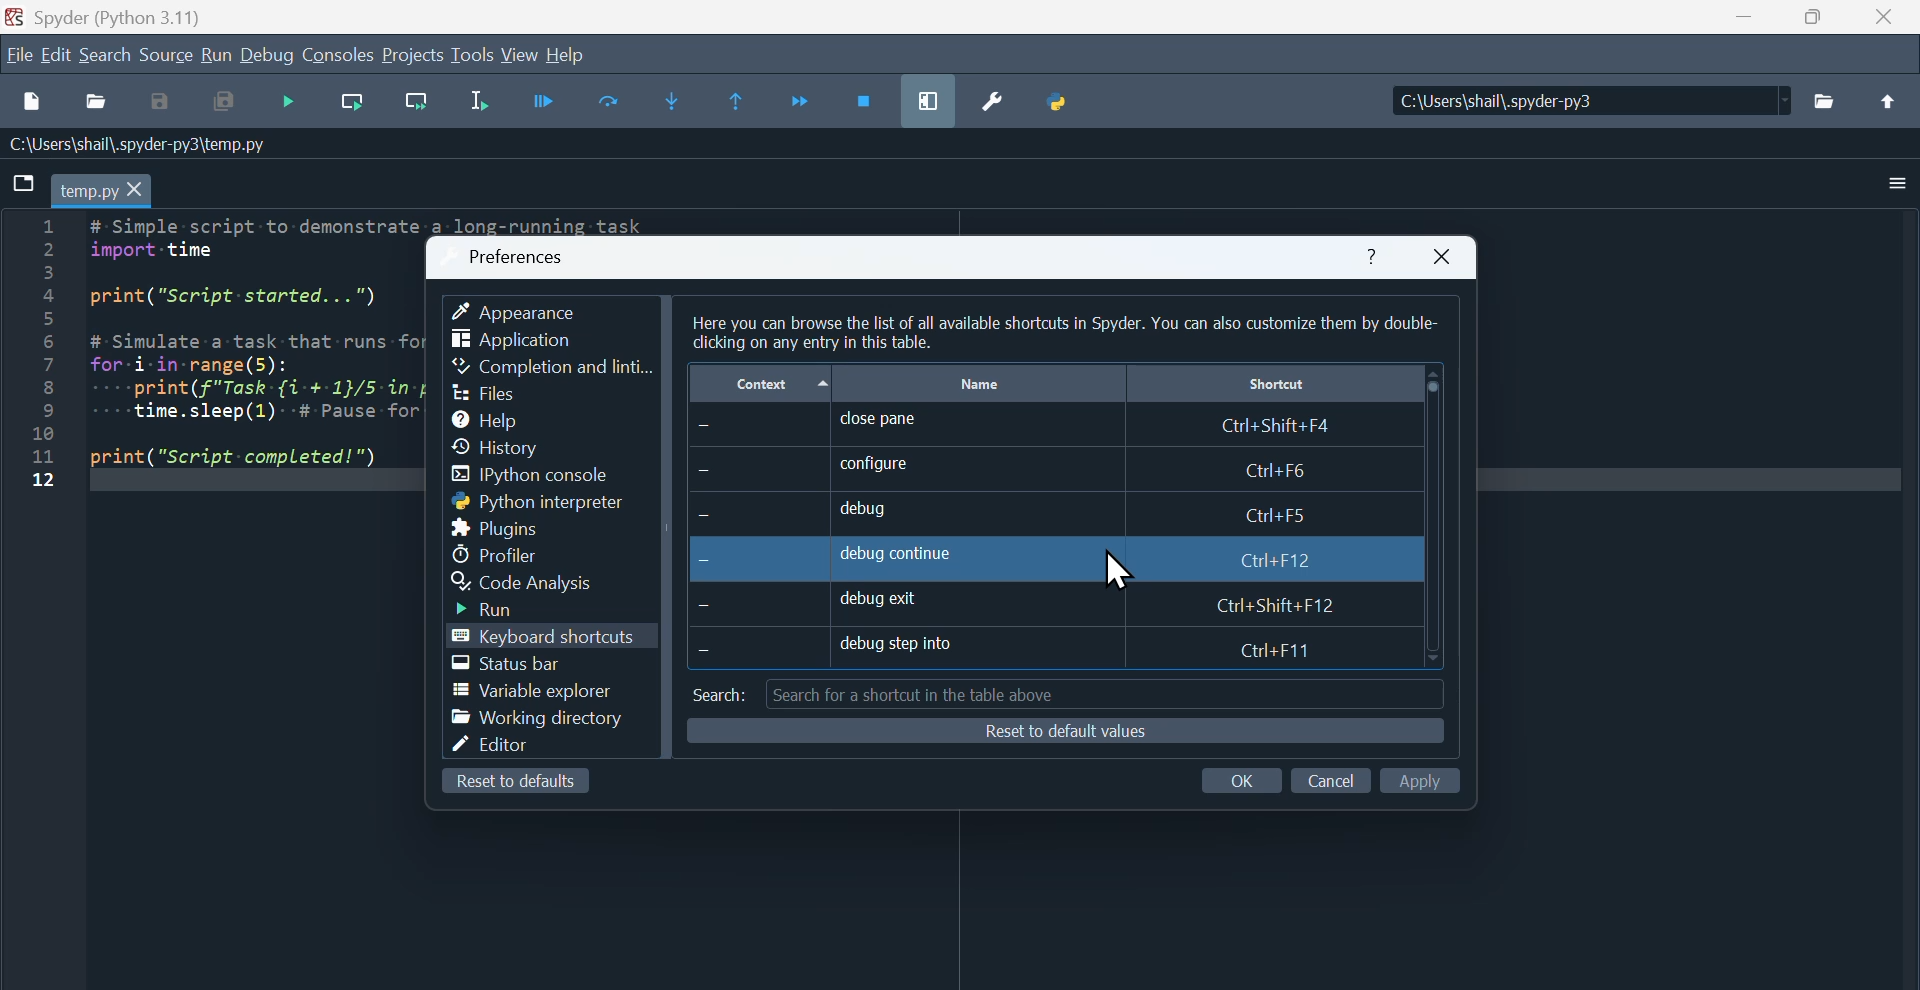  I want to click on Debug, so click(266, 54).